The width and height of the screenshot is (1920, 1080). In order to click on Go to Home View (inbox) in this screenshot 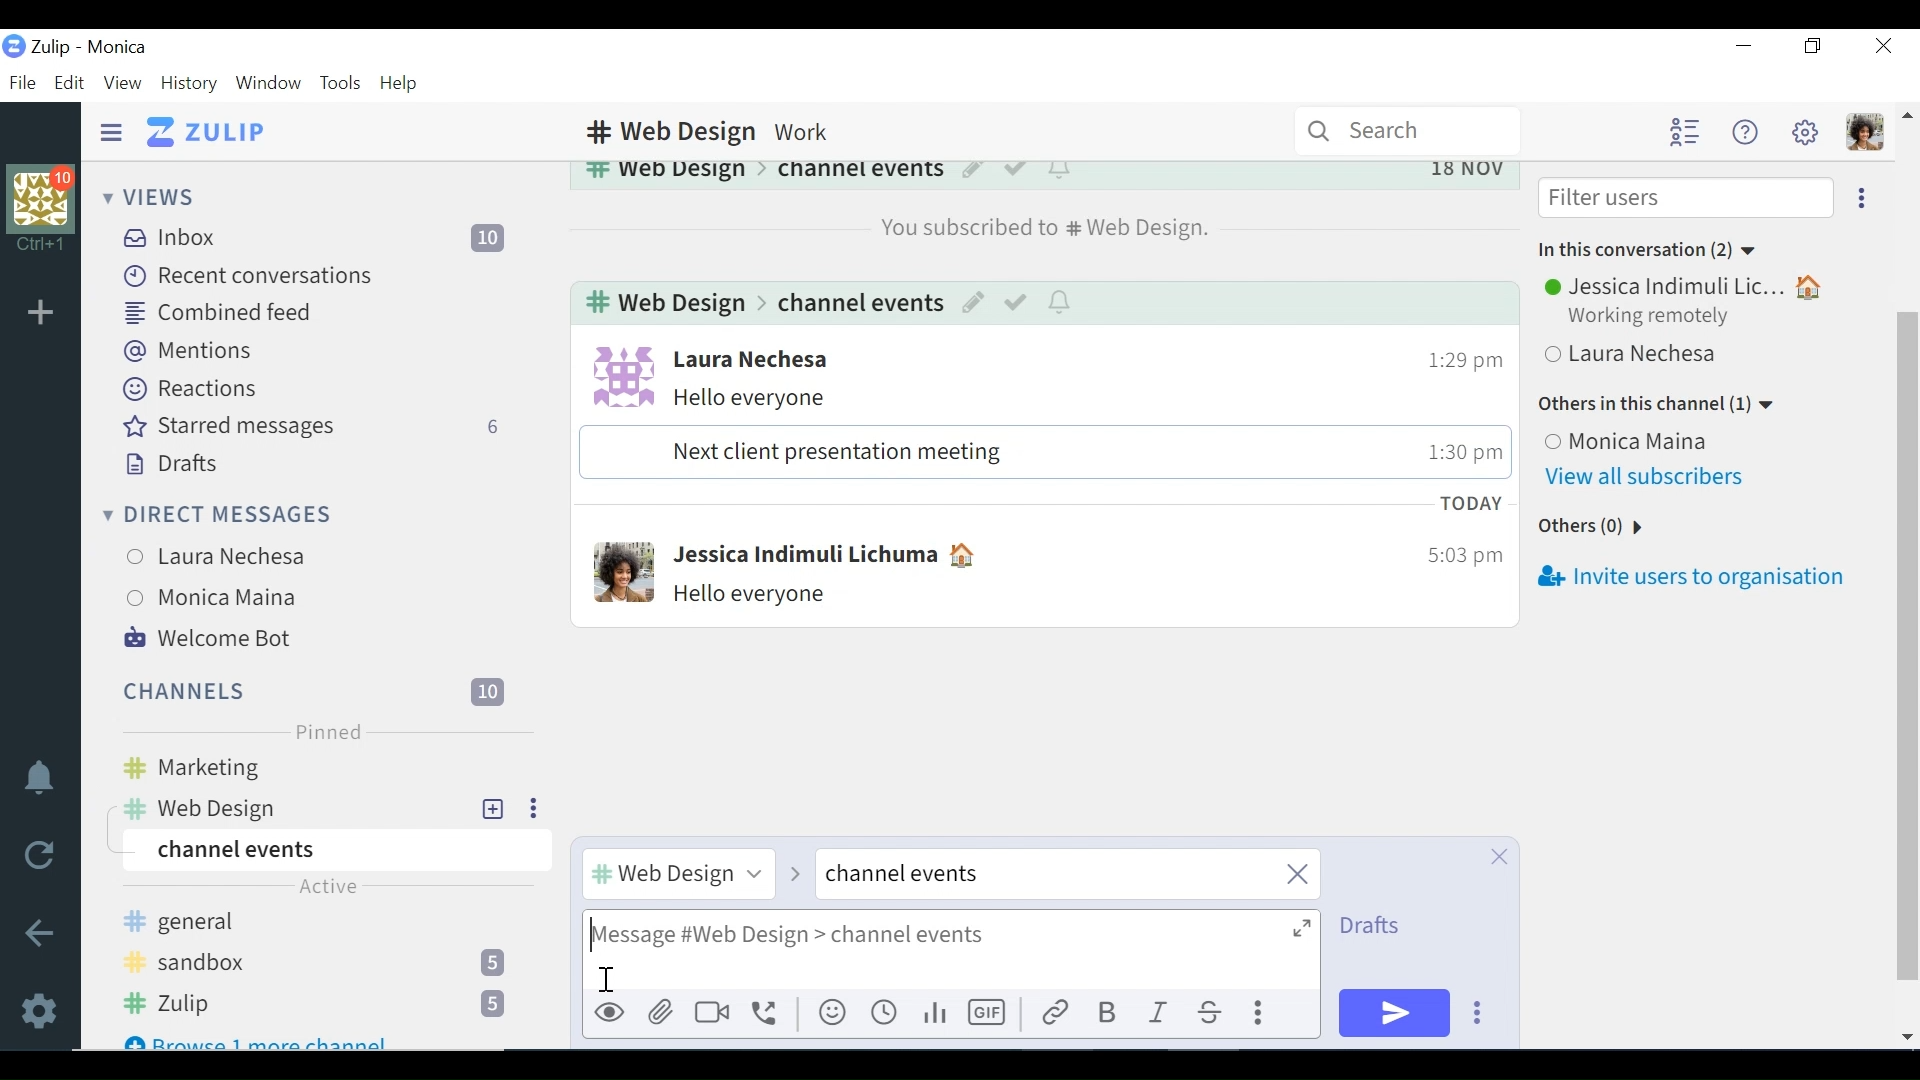, I will do `click(209, 133)`.